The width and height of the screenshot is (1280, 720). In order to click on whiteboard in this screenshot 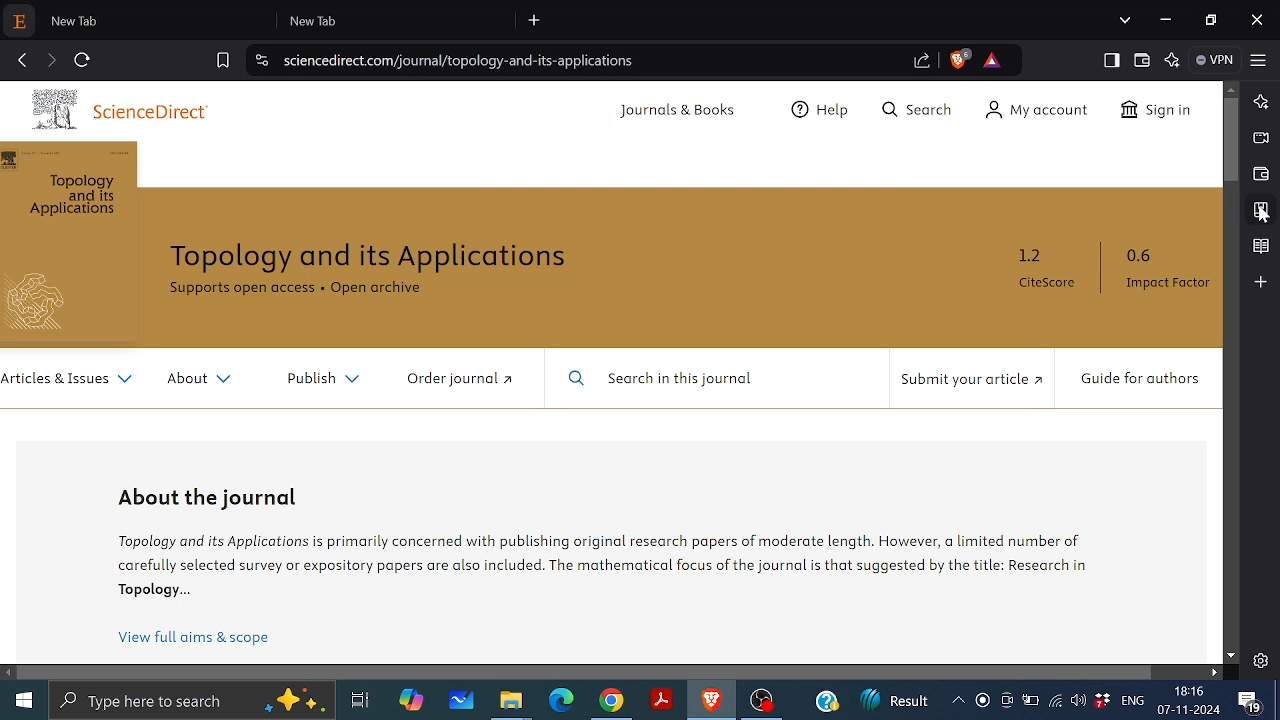, I will do `click(462, 701)`.